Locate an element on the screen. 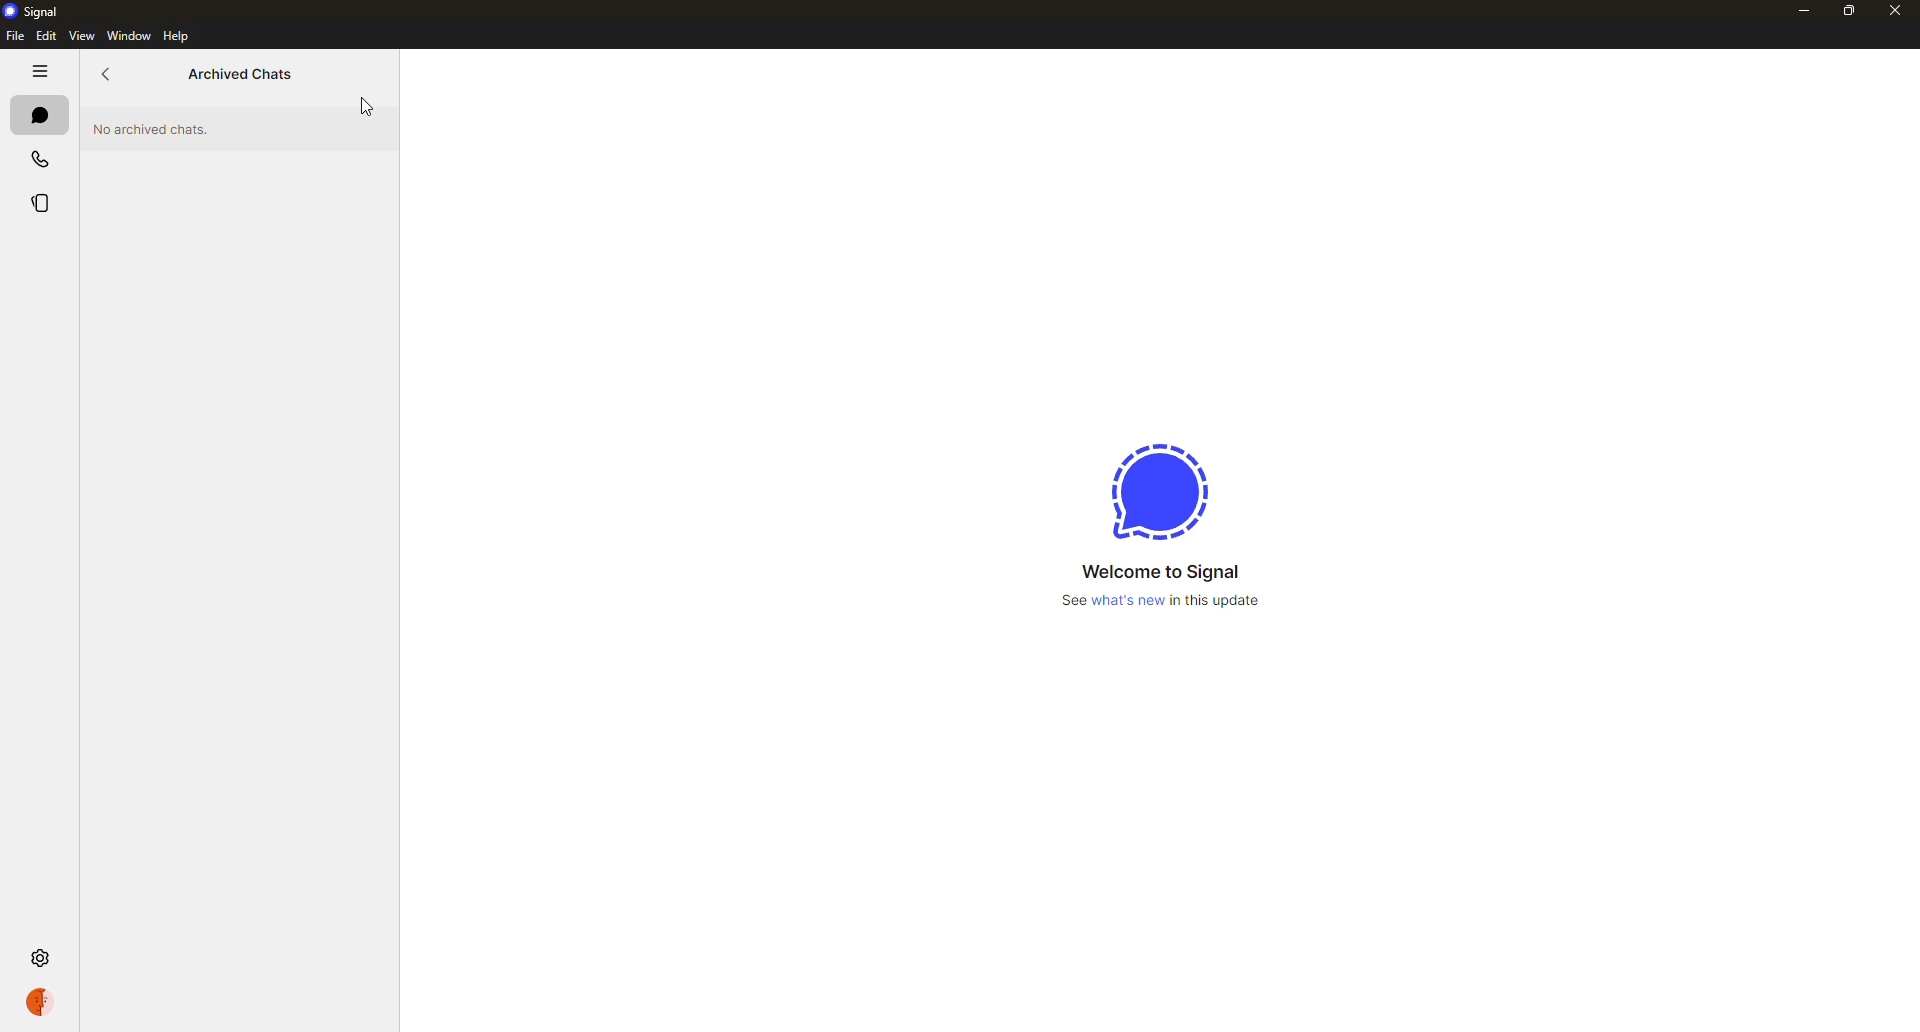 This screenshot has height=1032, width=1920. cursor is located at coordinates (366, 104).